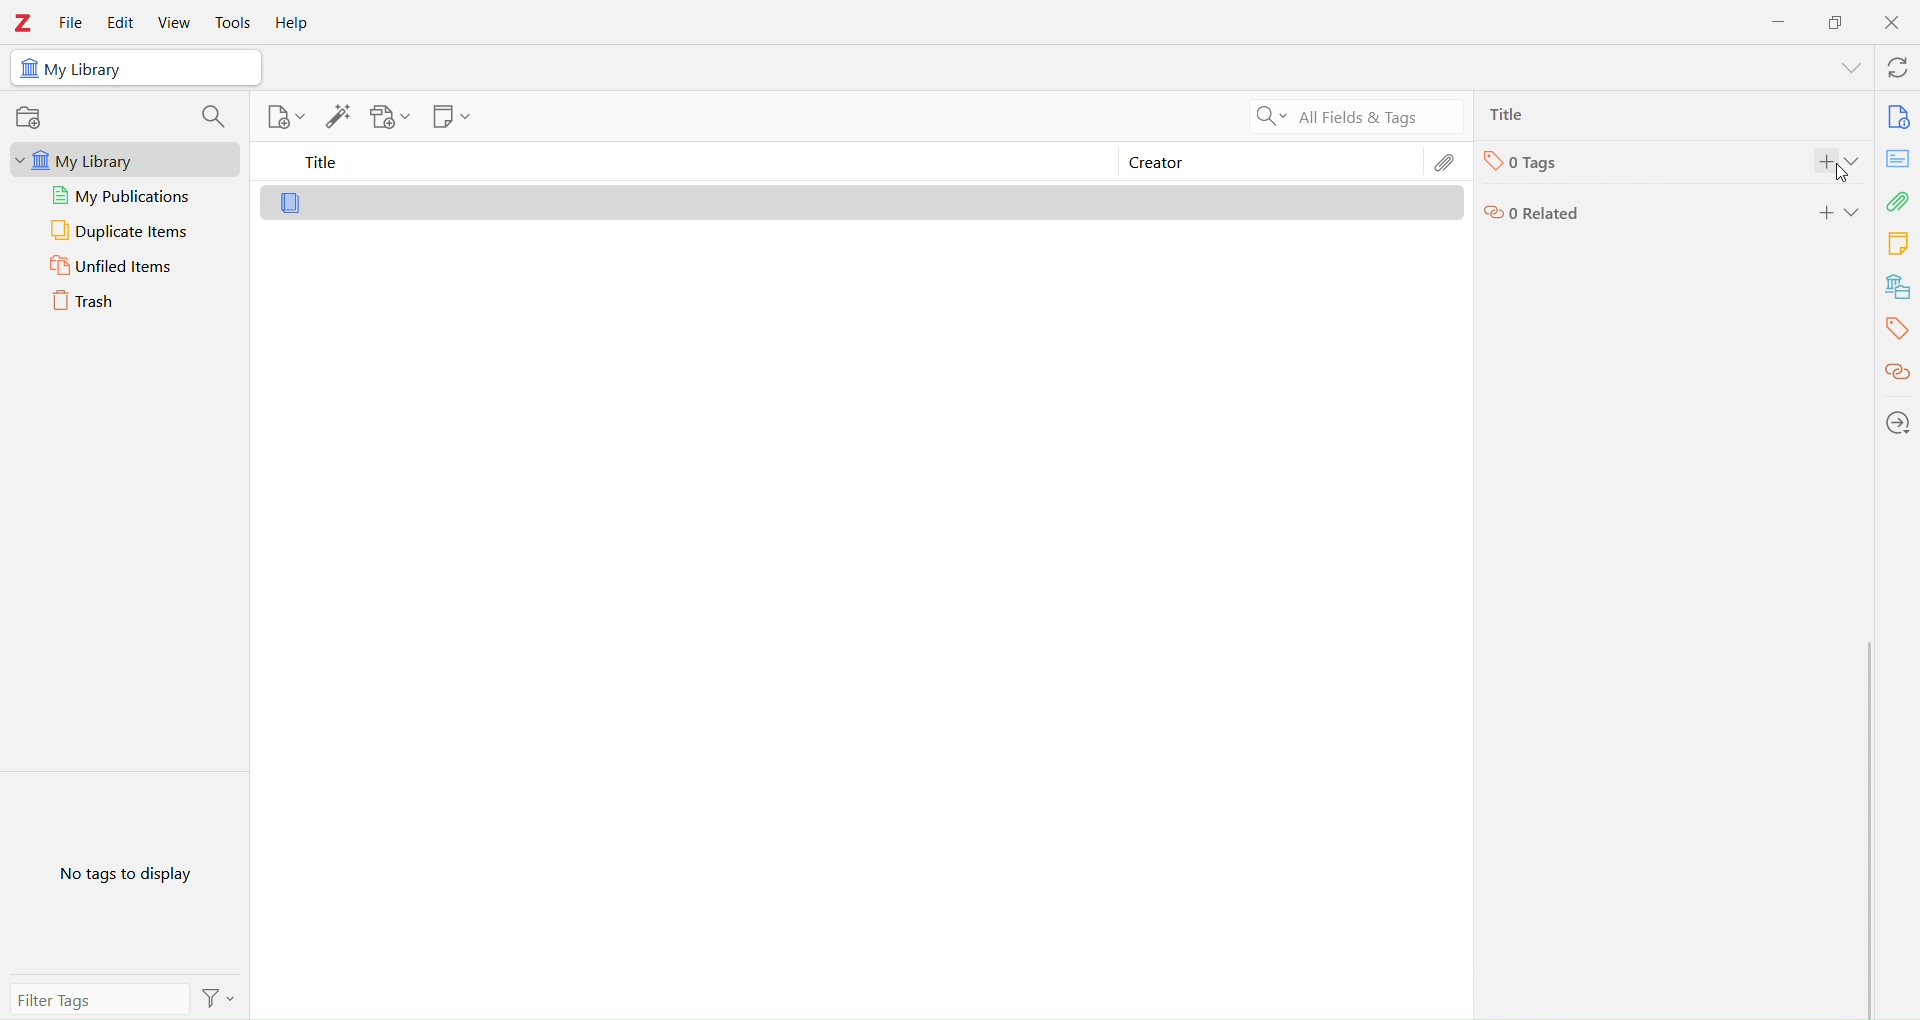 The height and width of the screenshot is (1020, 1920). Describe the element at coordinates (1823, 163) in the screenshot. I see `` at that location.